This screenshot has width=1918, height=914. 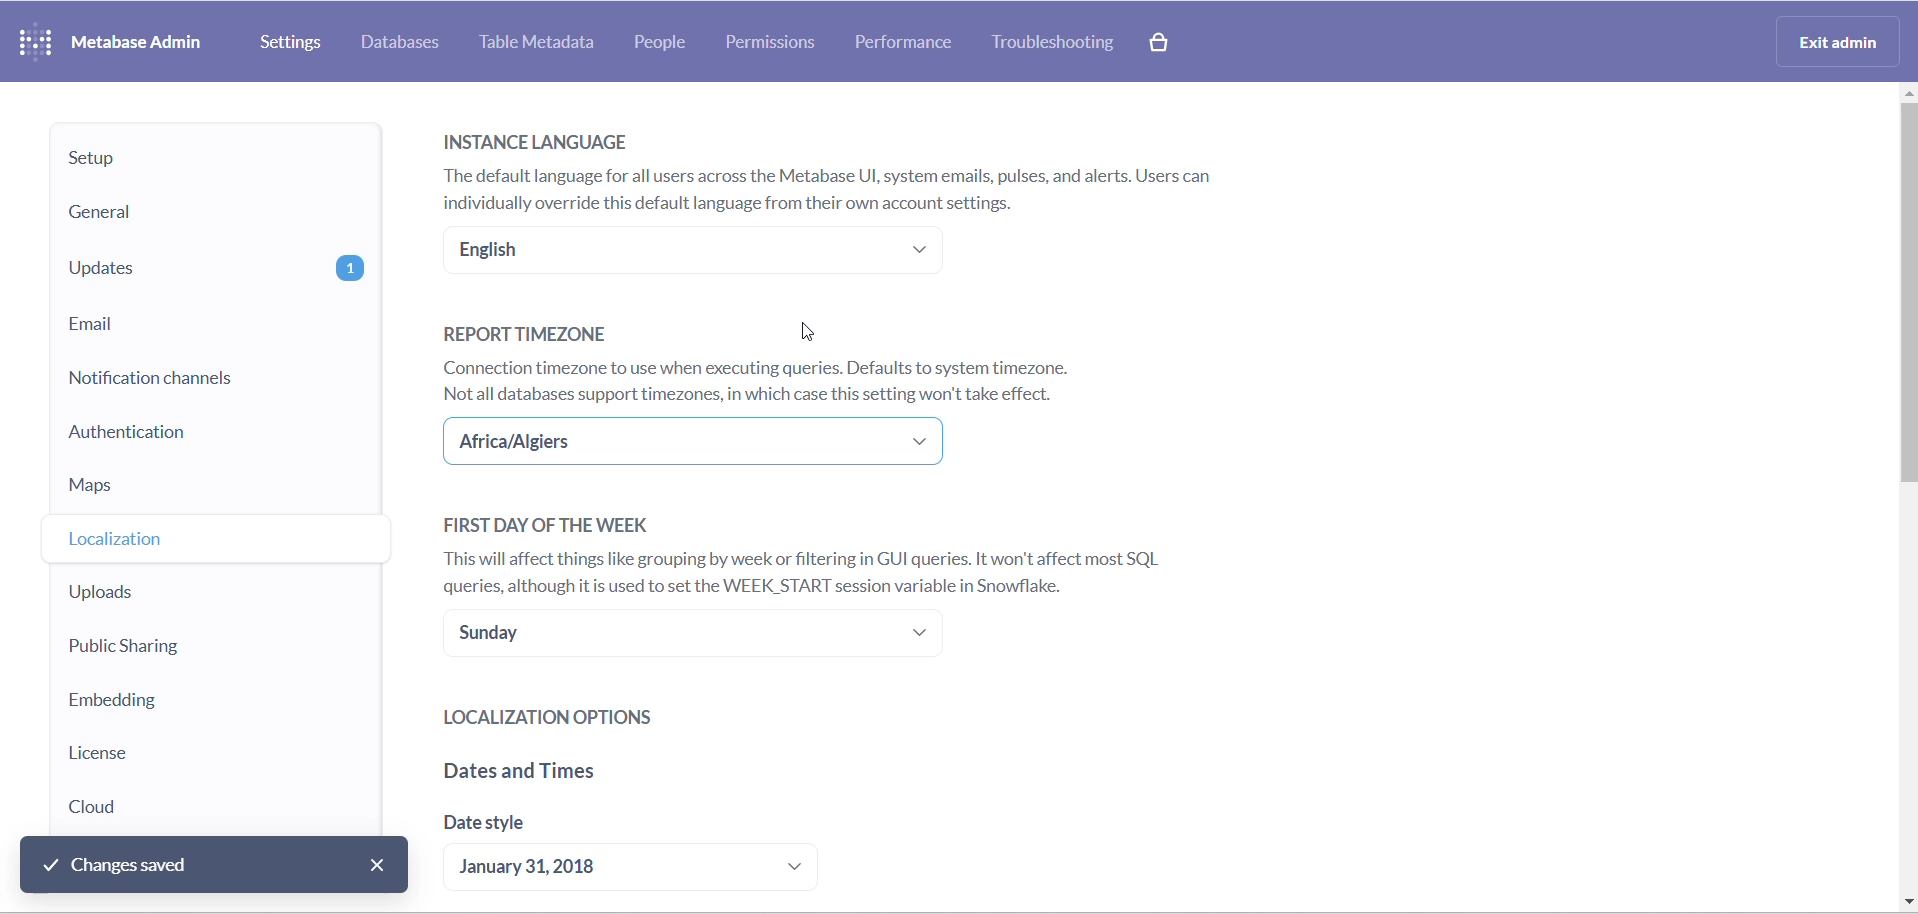 What do you see at coordinates (845, 167) in the screenshot?
I see `INSTANCE LANGUAGE
The default language for all users across the Metabase UI, system emails, pulses, and alerts. Users can
individually override this default language from their own account settings.` at bounding box center [845, 167].